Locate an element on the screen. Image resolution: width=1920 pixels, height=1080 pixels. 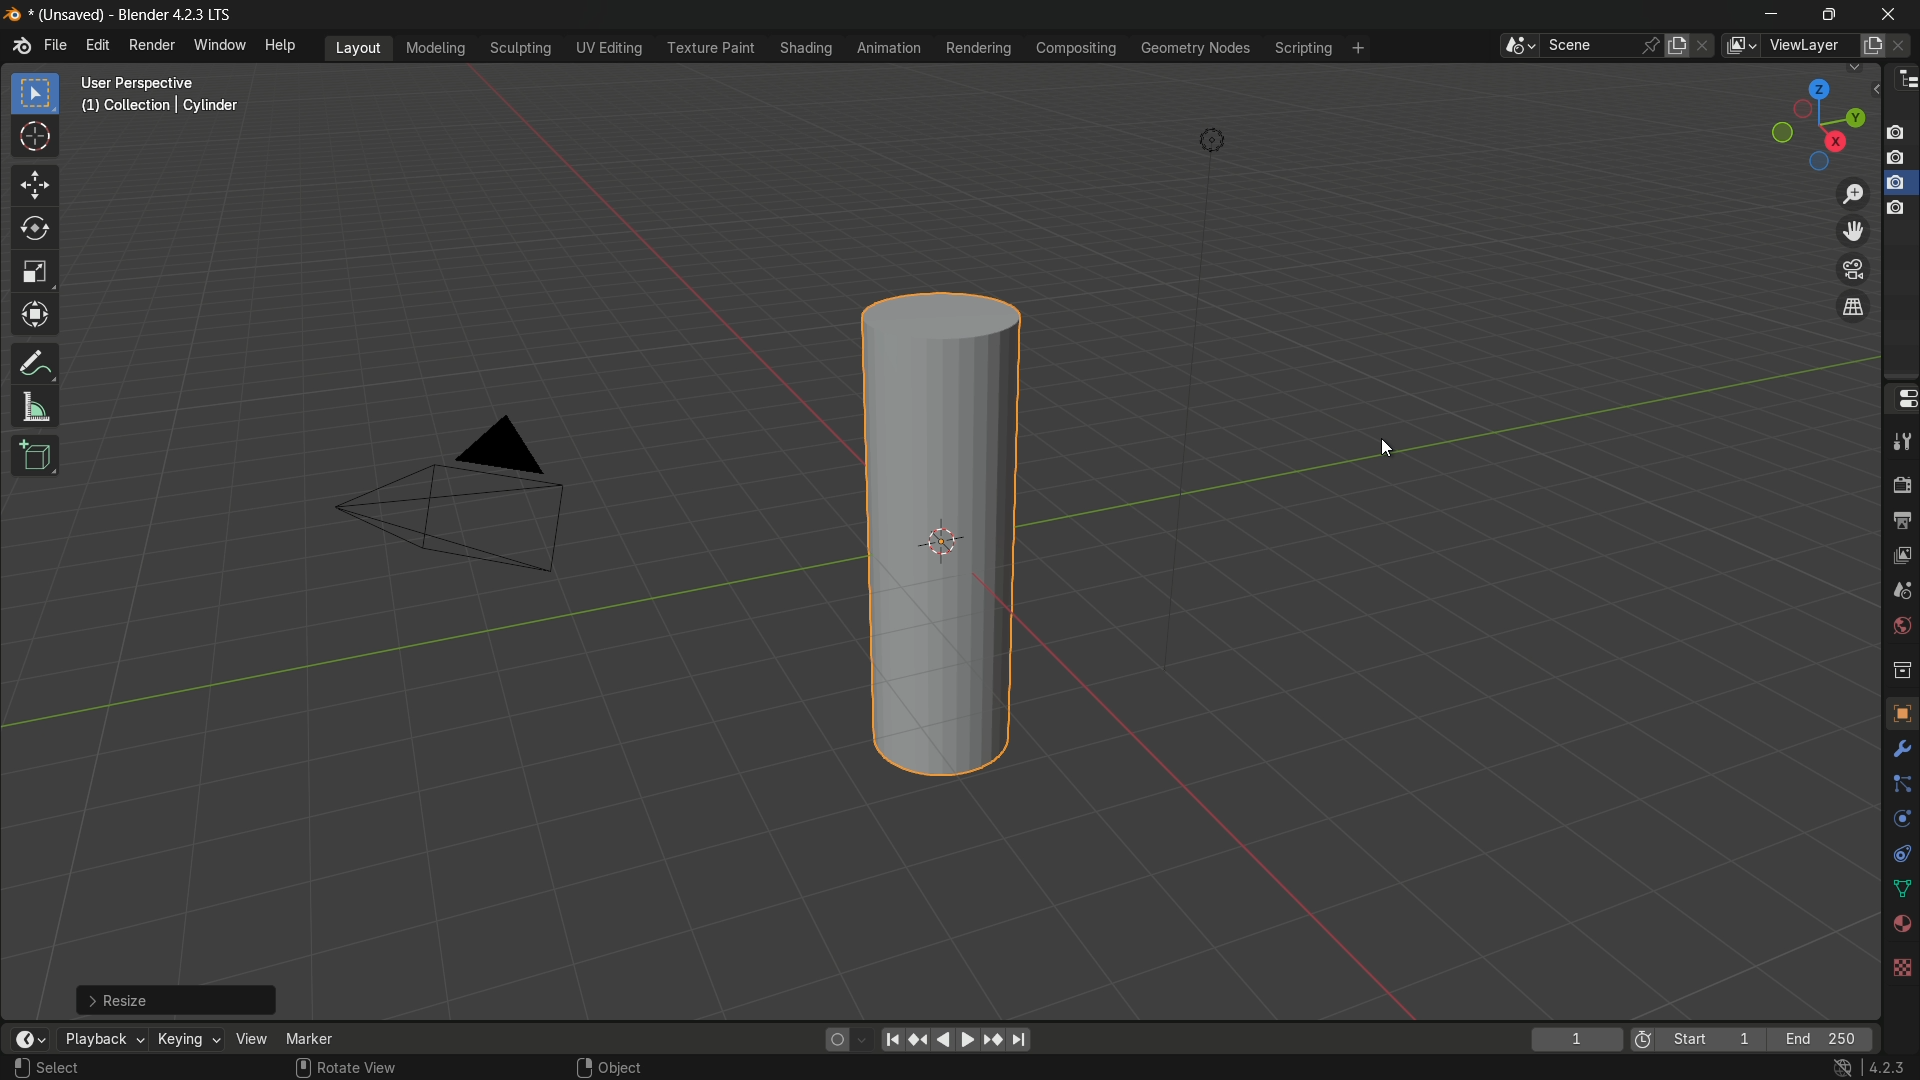
views is located at coordinates (1740, 46).